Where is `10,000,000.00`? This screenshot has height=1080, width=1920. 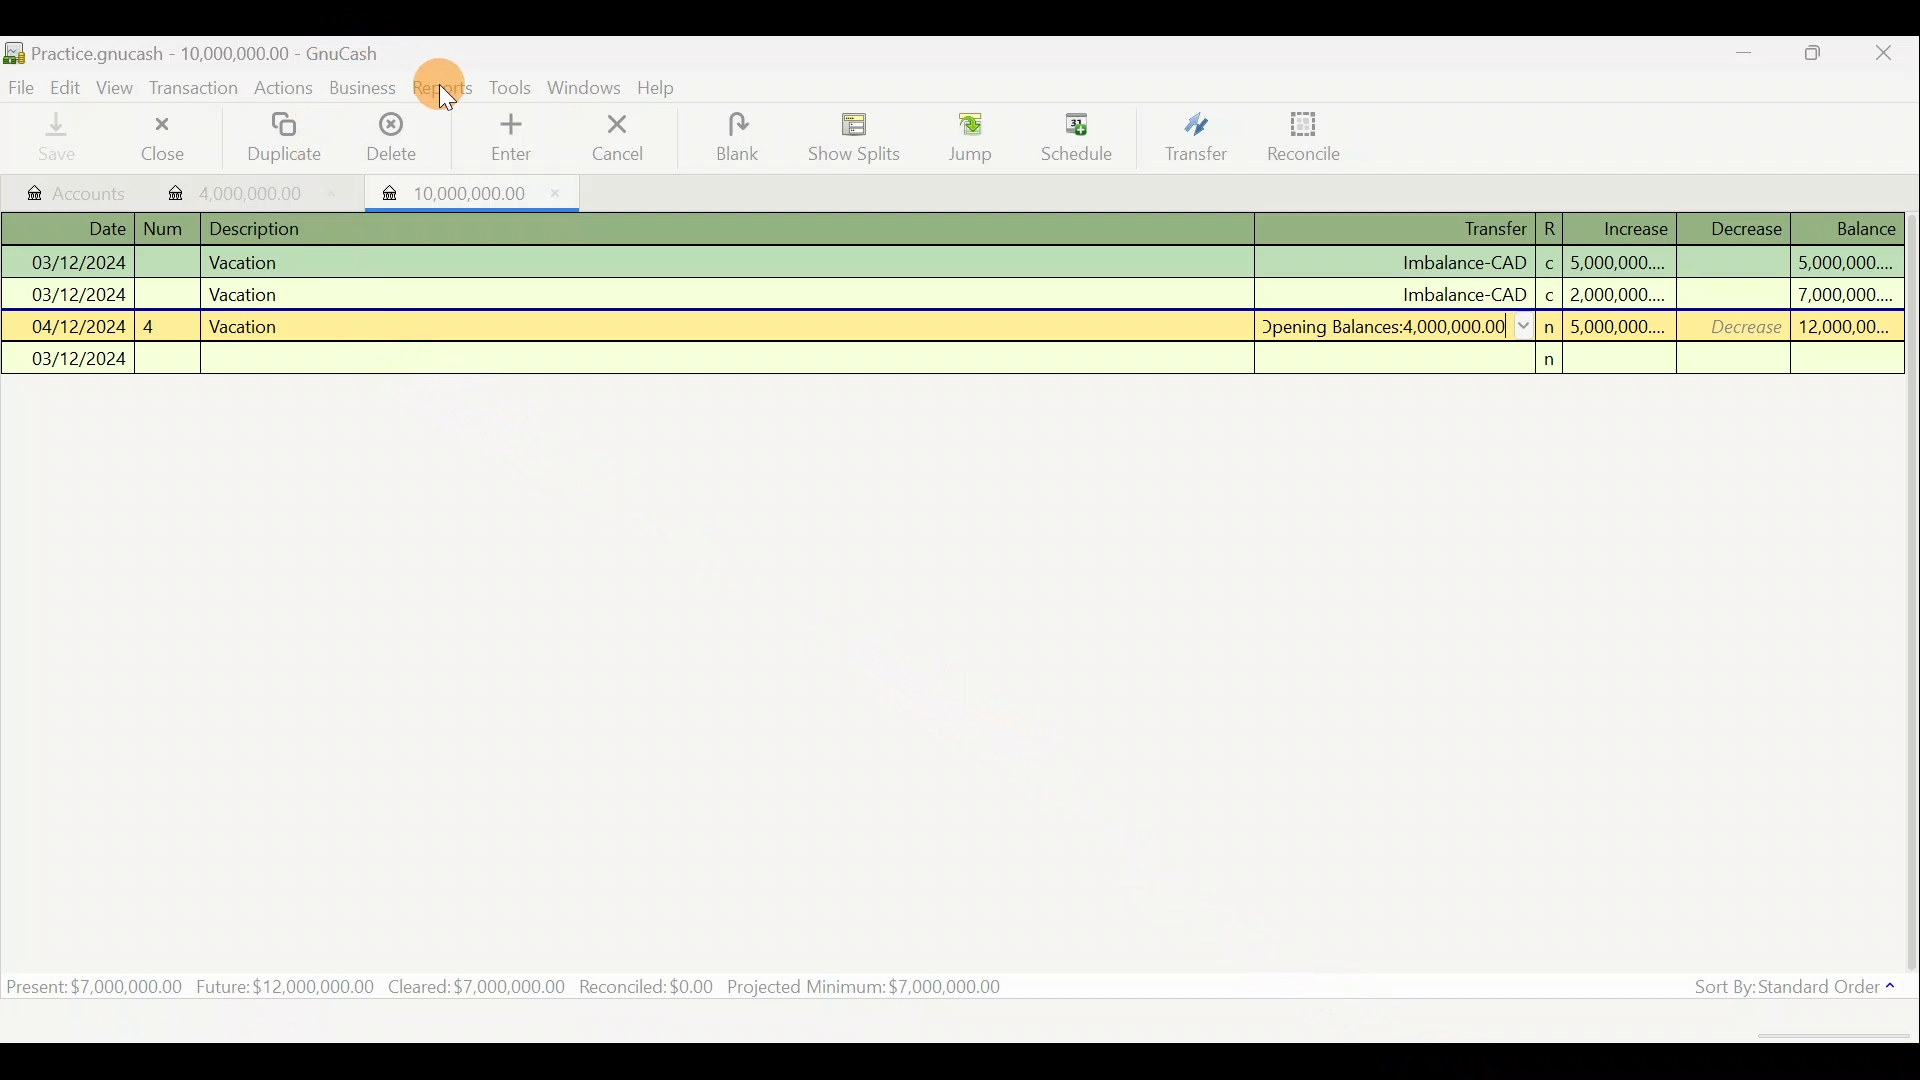
10,000,000.00 is located at coordinates (475, 191).